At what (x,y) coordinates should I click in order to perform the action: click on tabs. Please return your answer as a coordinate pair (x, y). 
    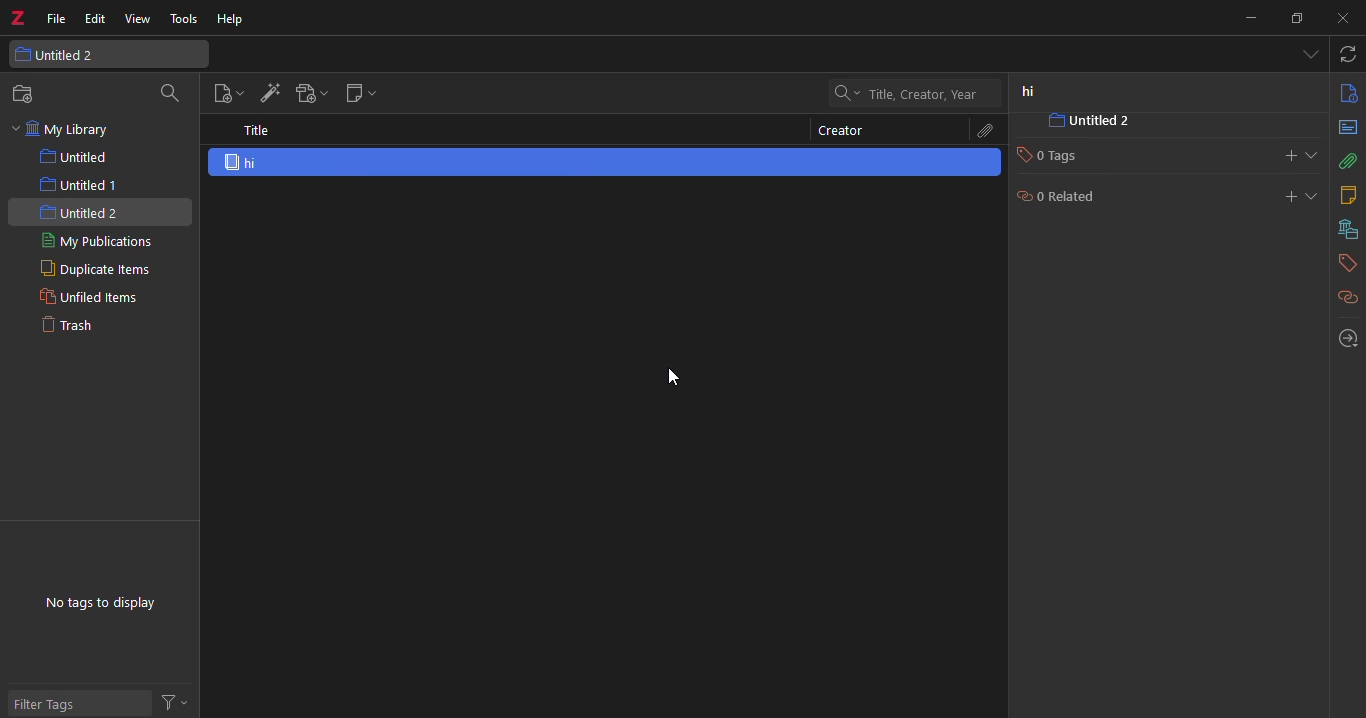
    Looking at the image, I should click on (1308, 54).